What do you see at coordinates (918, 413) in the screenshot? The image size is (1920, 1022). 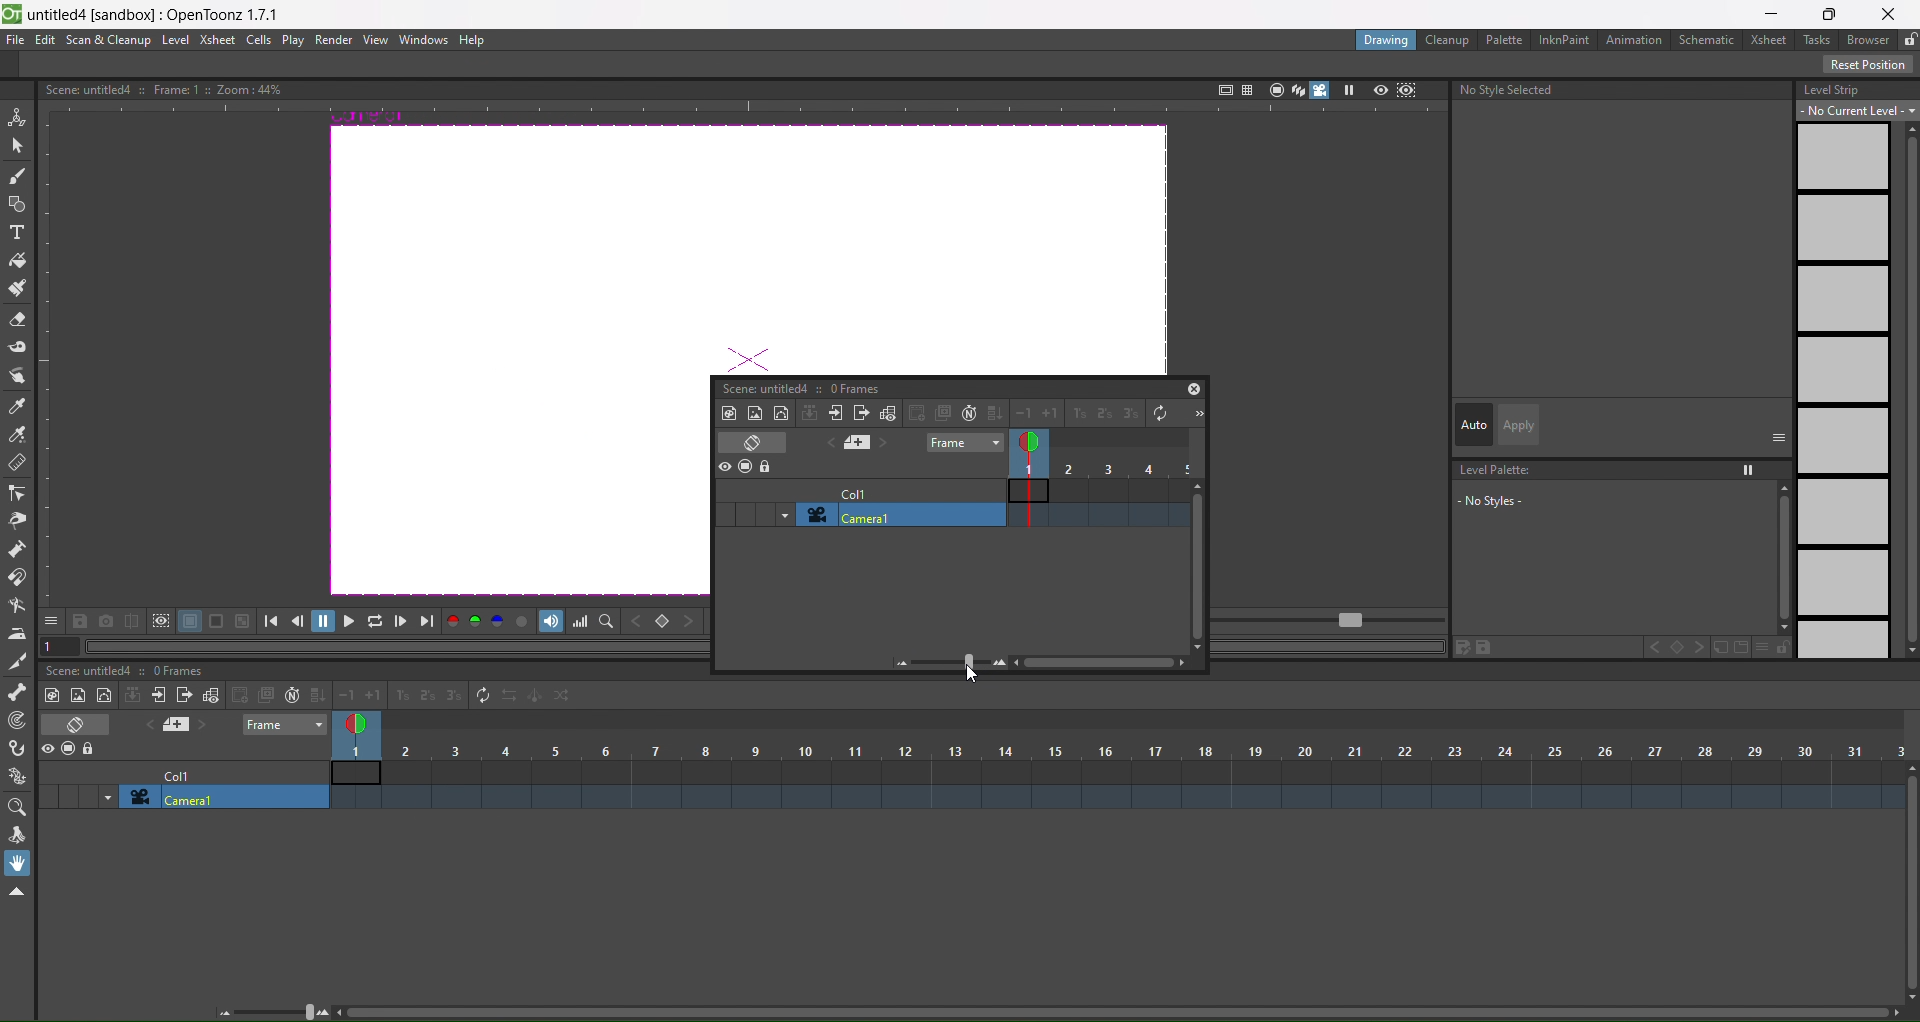 I see `` at bounding box center [918, 413].